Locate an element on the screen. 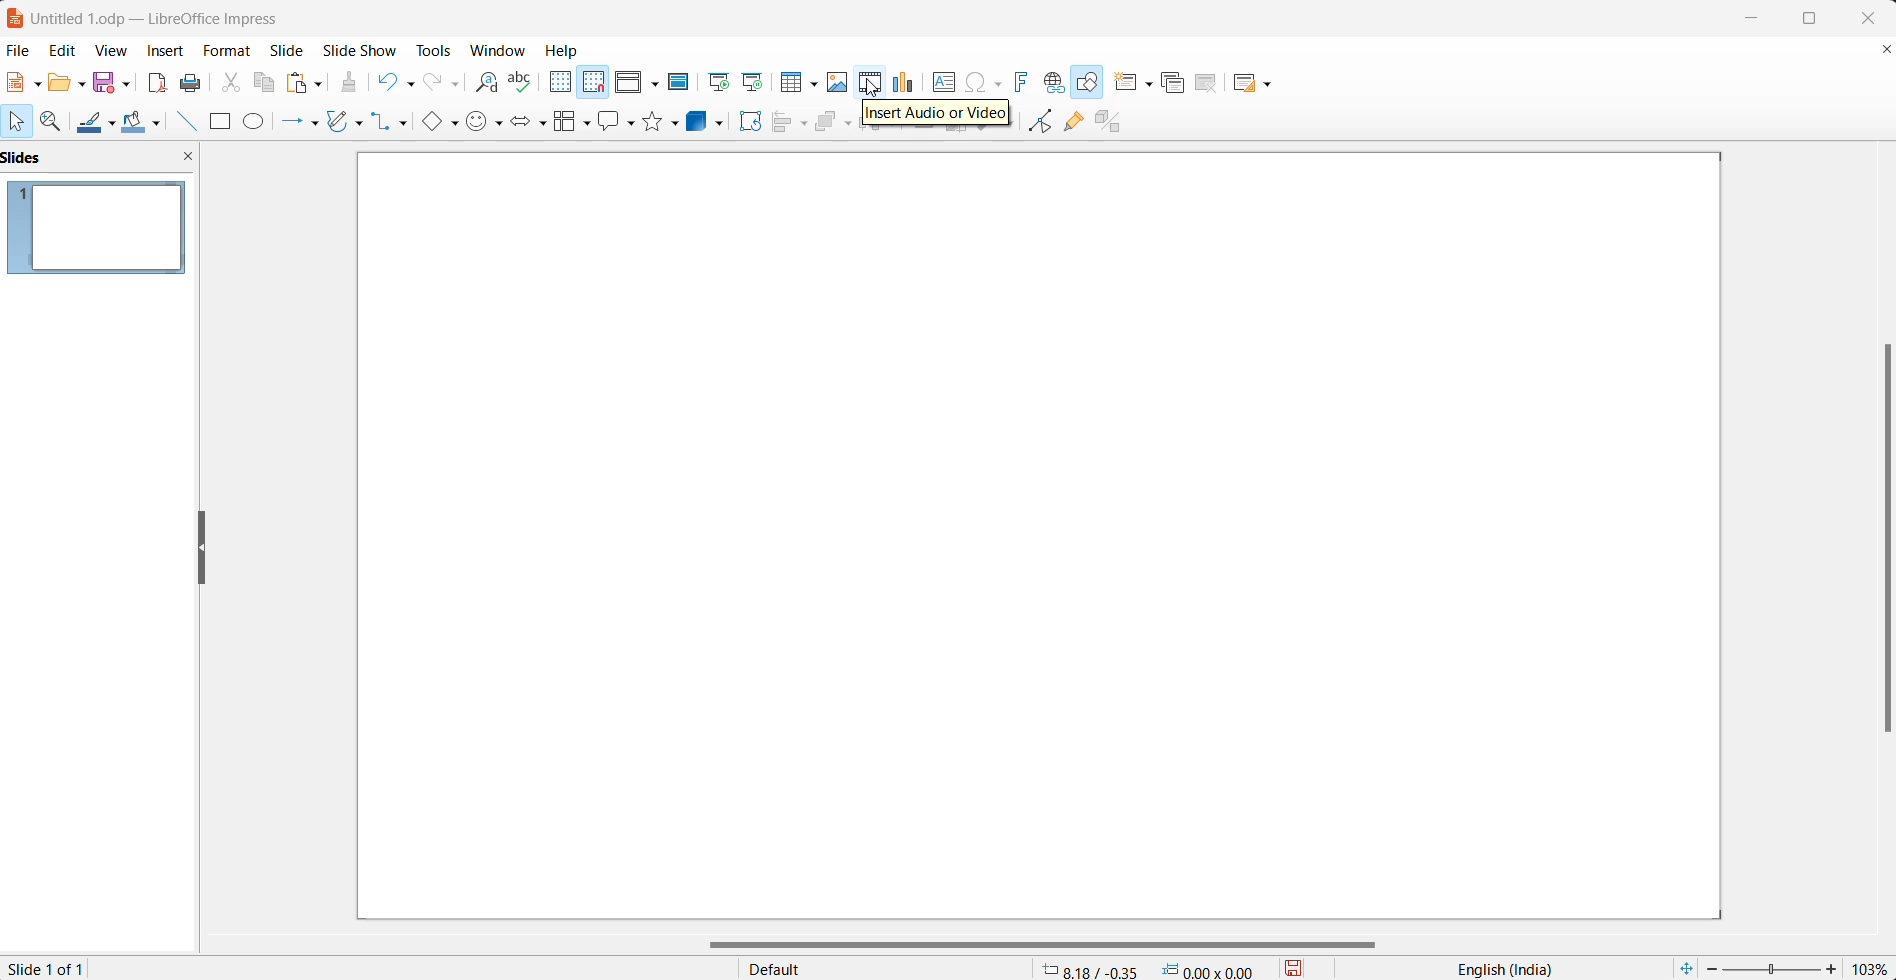 The height and width of the screenshot is (980, 1896). open file options dropdown button is located at coordinates (84, 87).